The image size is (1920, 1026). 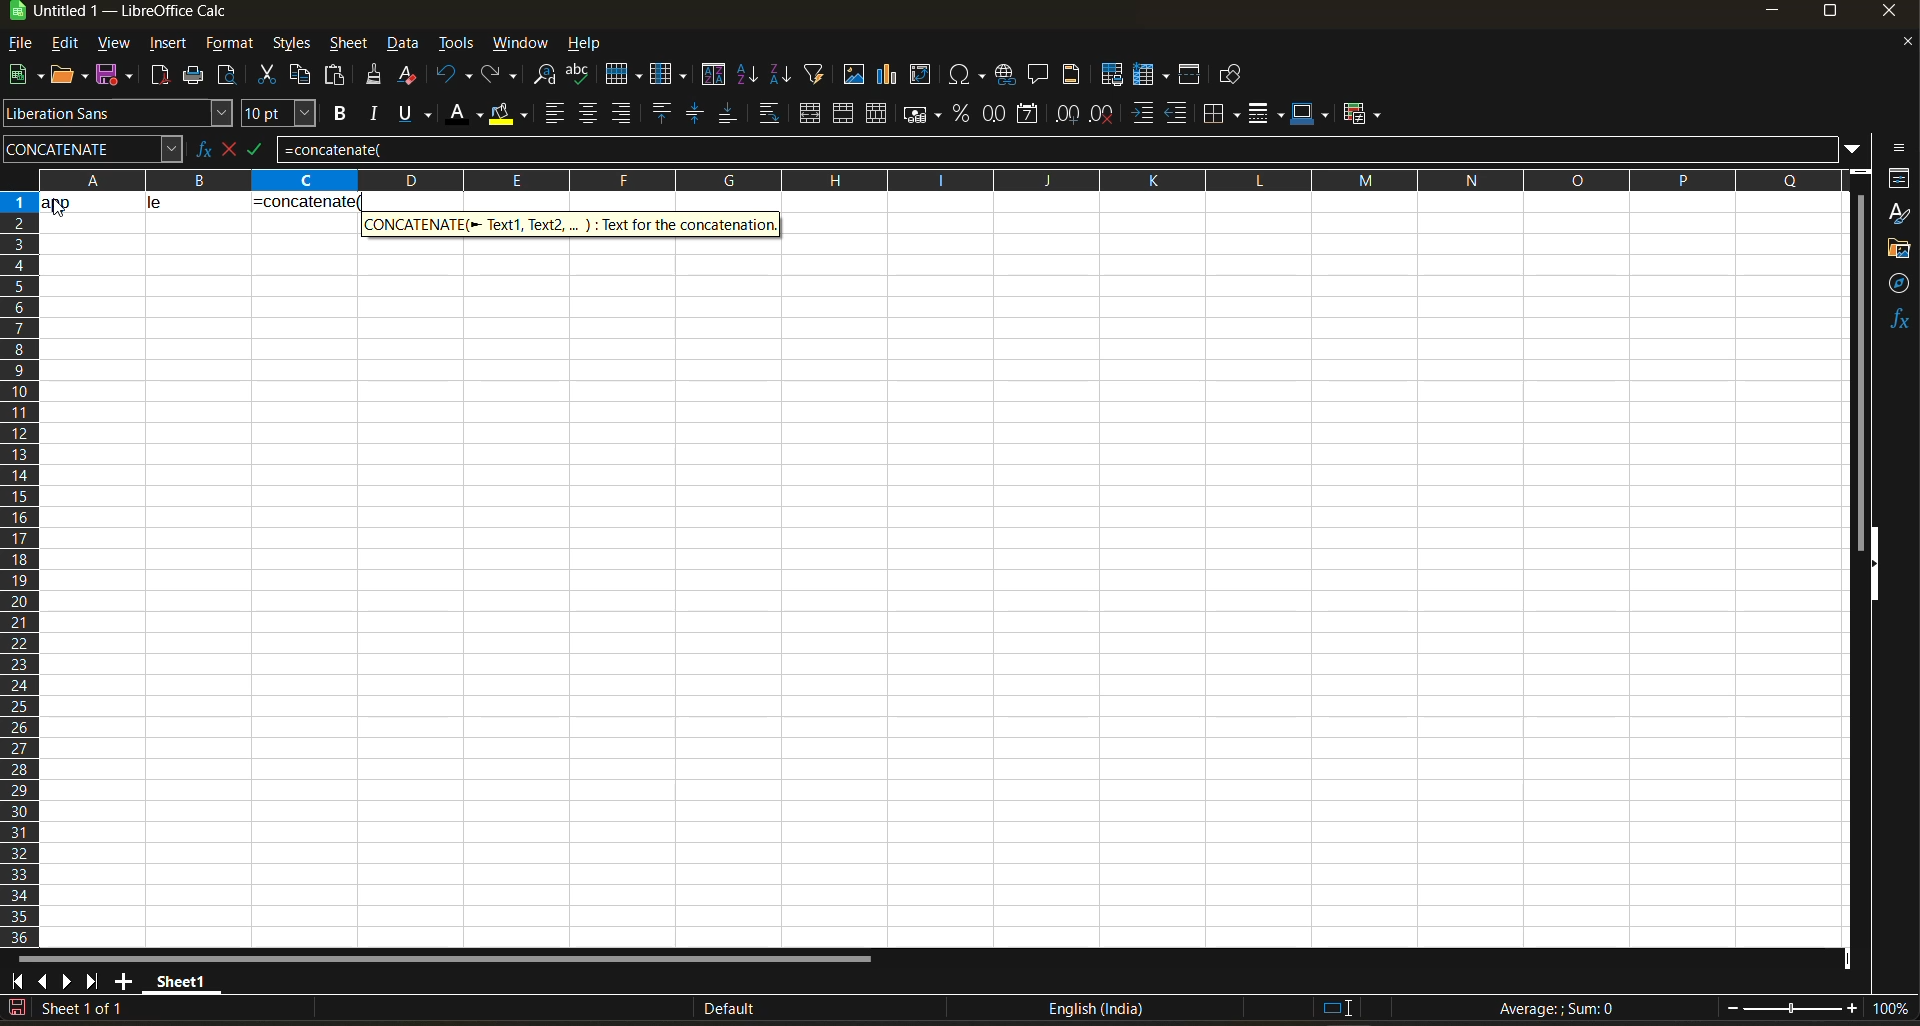 What do you see at coordinates (92, 148) in the screenshot?
I see `cell address` at bounding box center [92, 148].